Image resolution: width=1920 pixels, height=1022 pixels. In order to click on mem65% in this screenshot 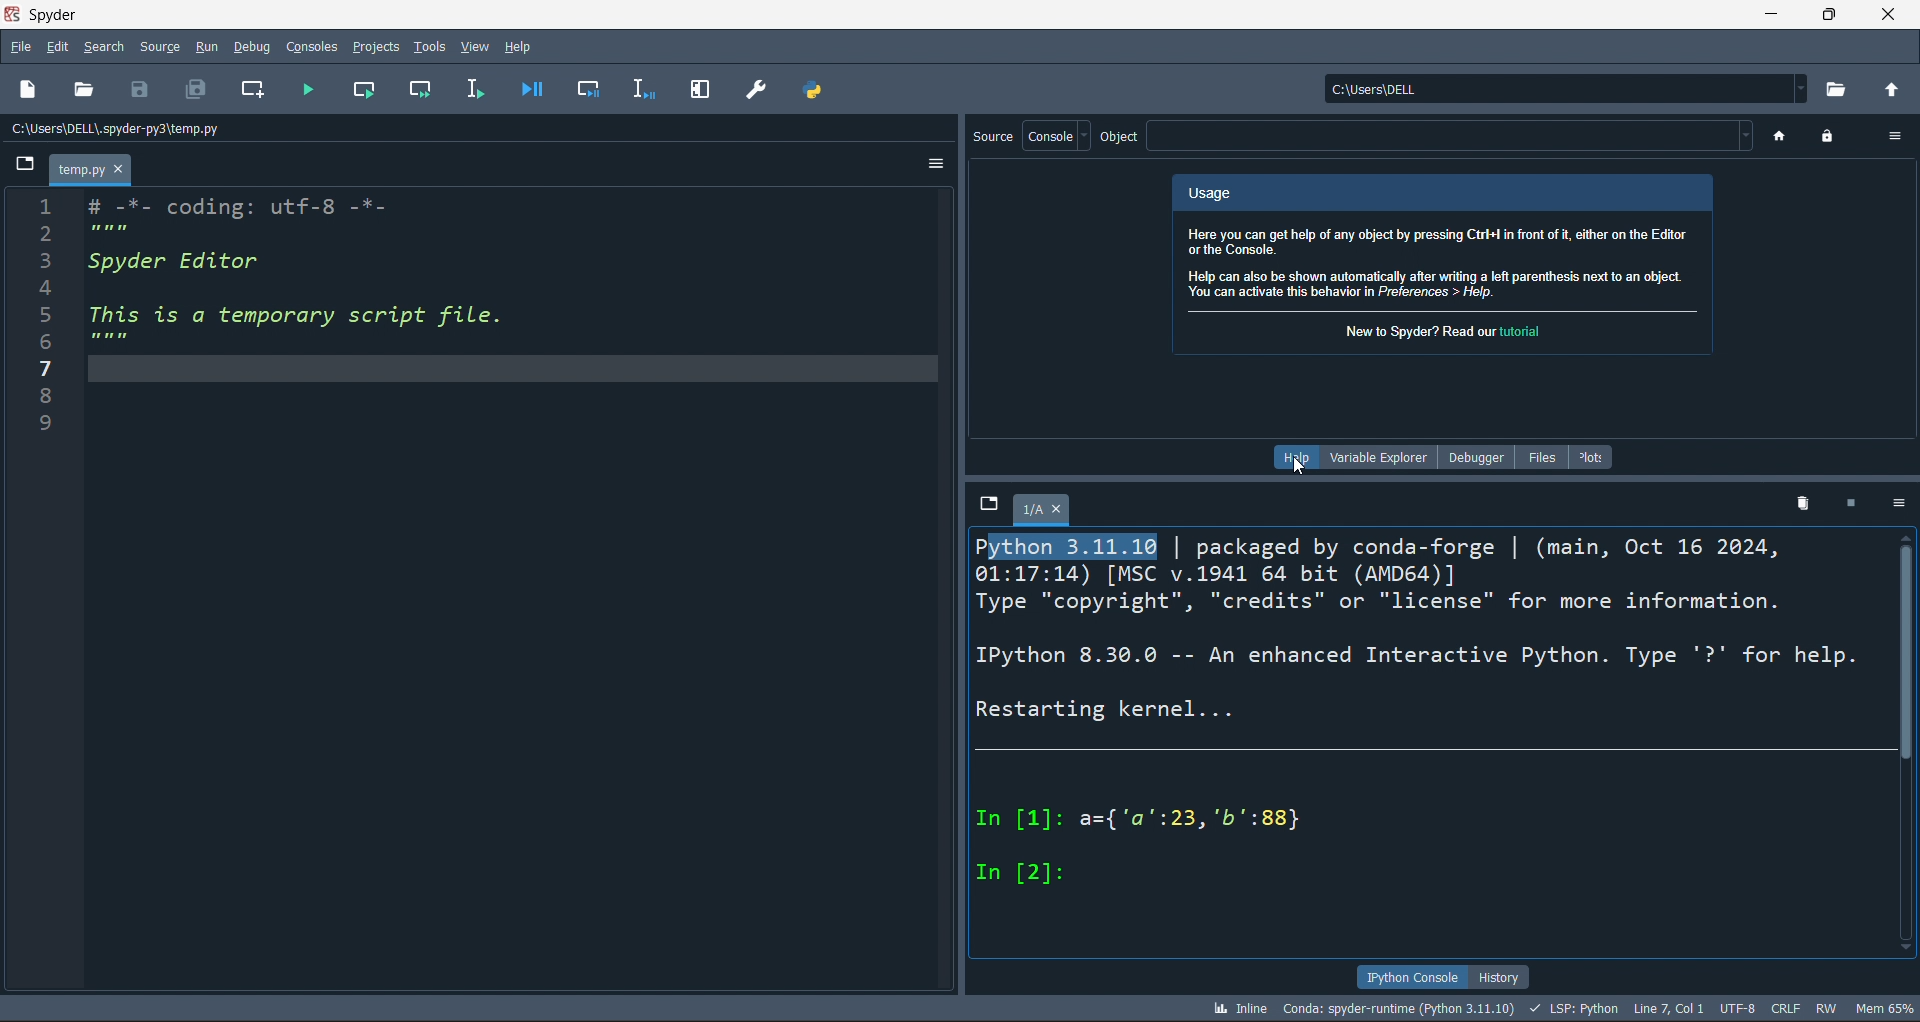, I will do `click(1882, 1010)`.